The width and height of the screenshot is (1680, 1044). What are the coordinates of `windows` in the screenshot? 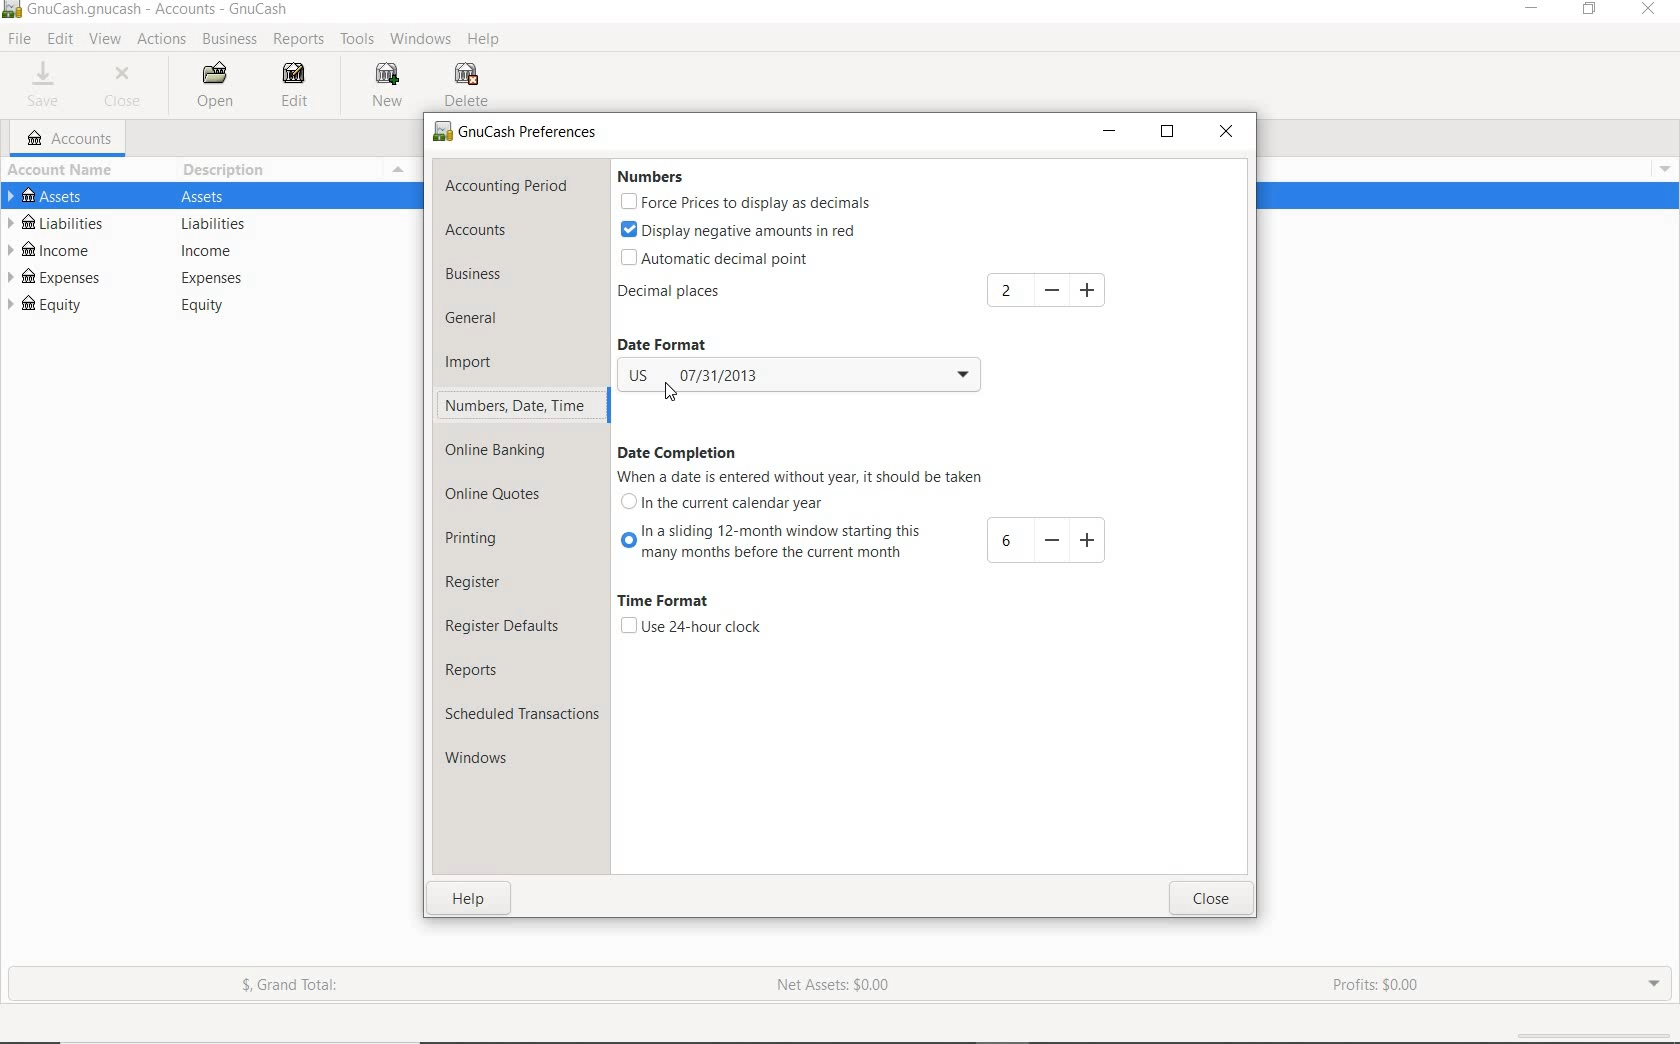 It's located at (485, 760).